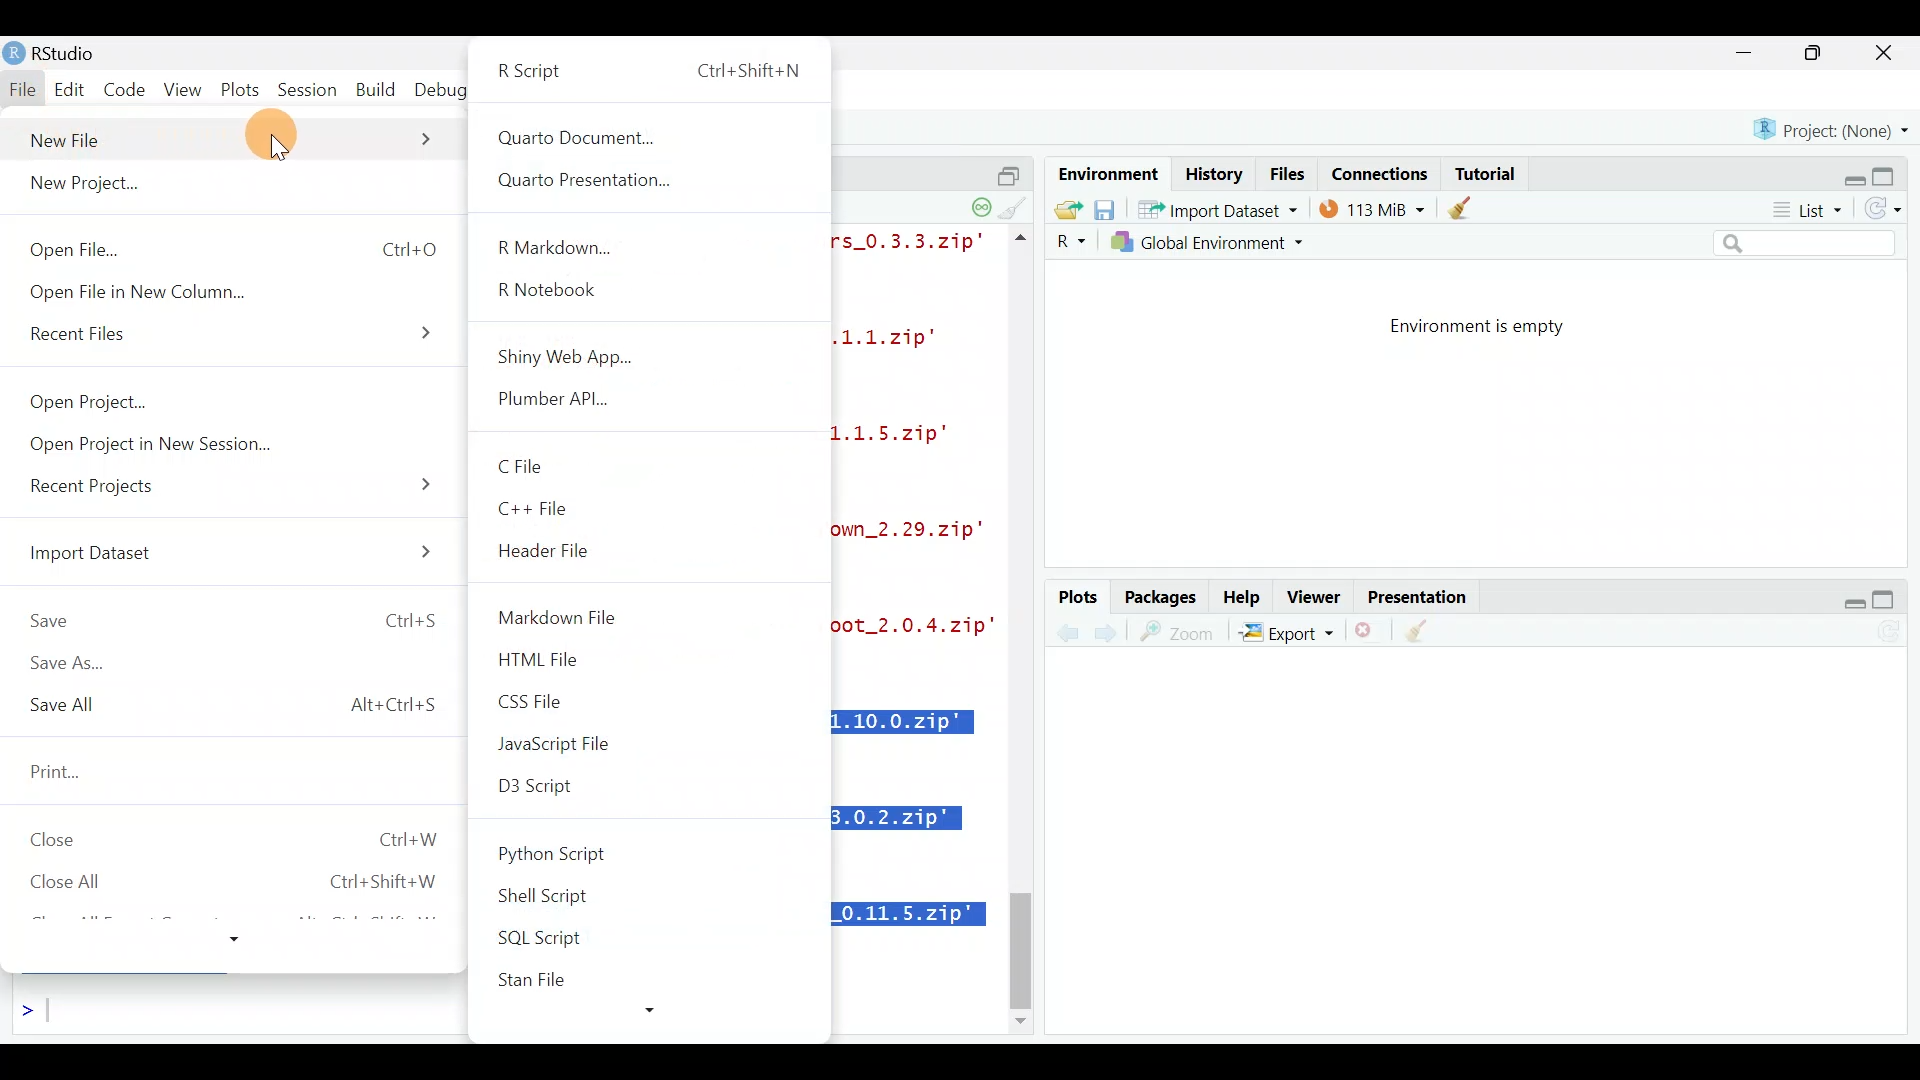  I want to click on R Notebook, so click(563, 289).